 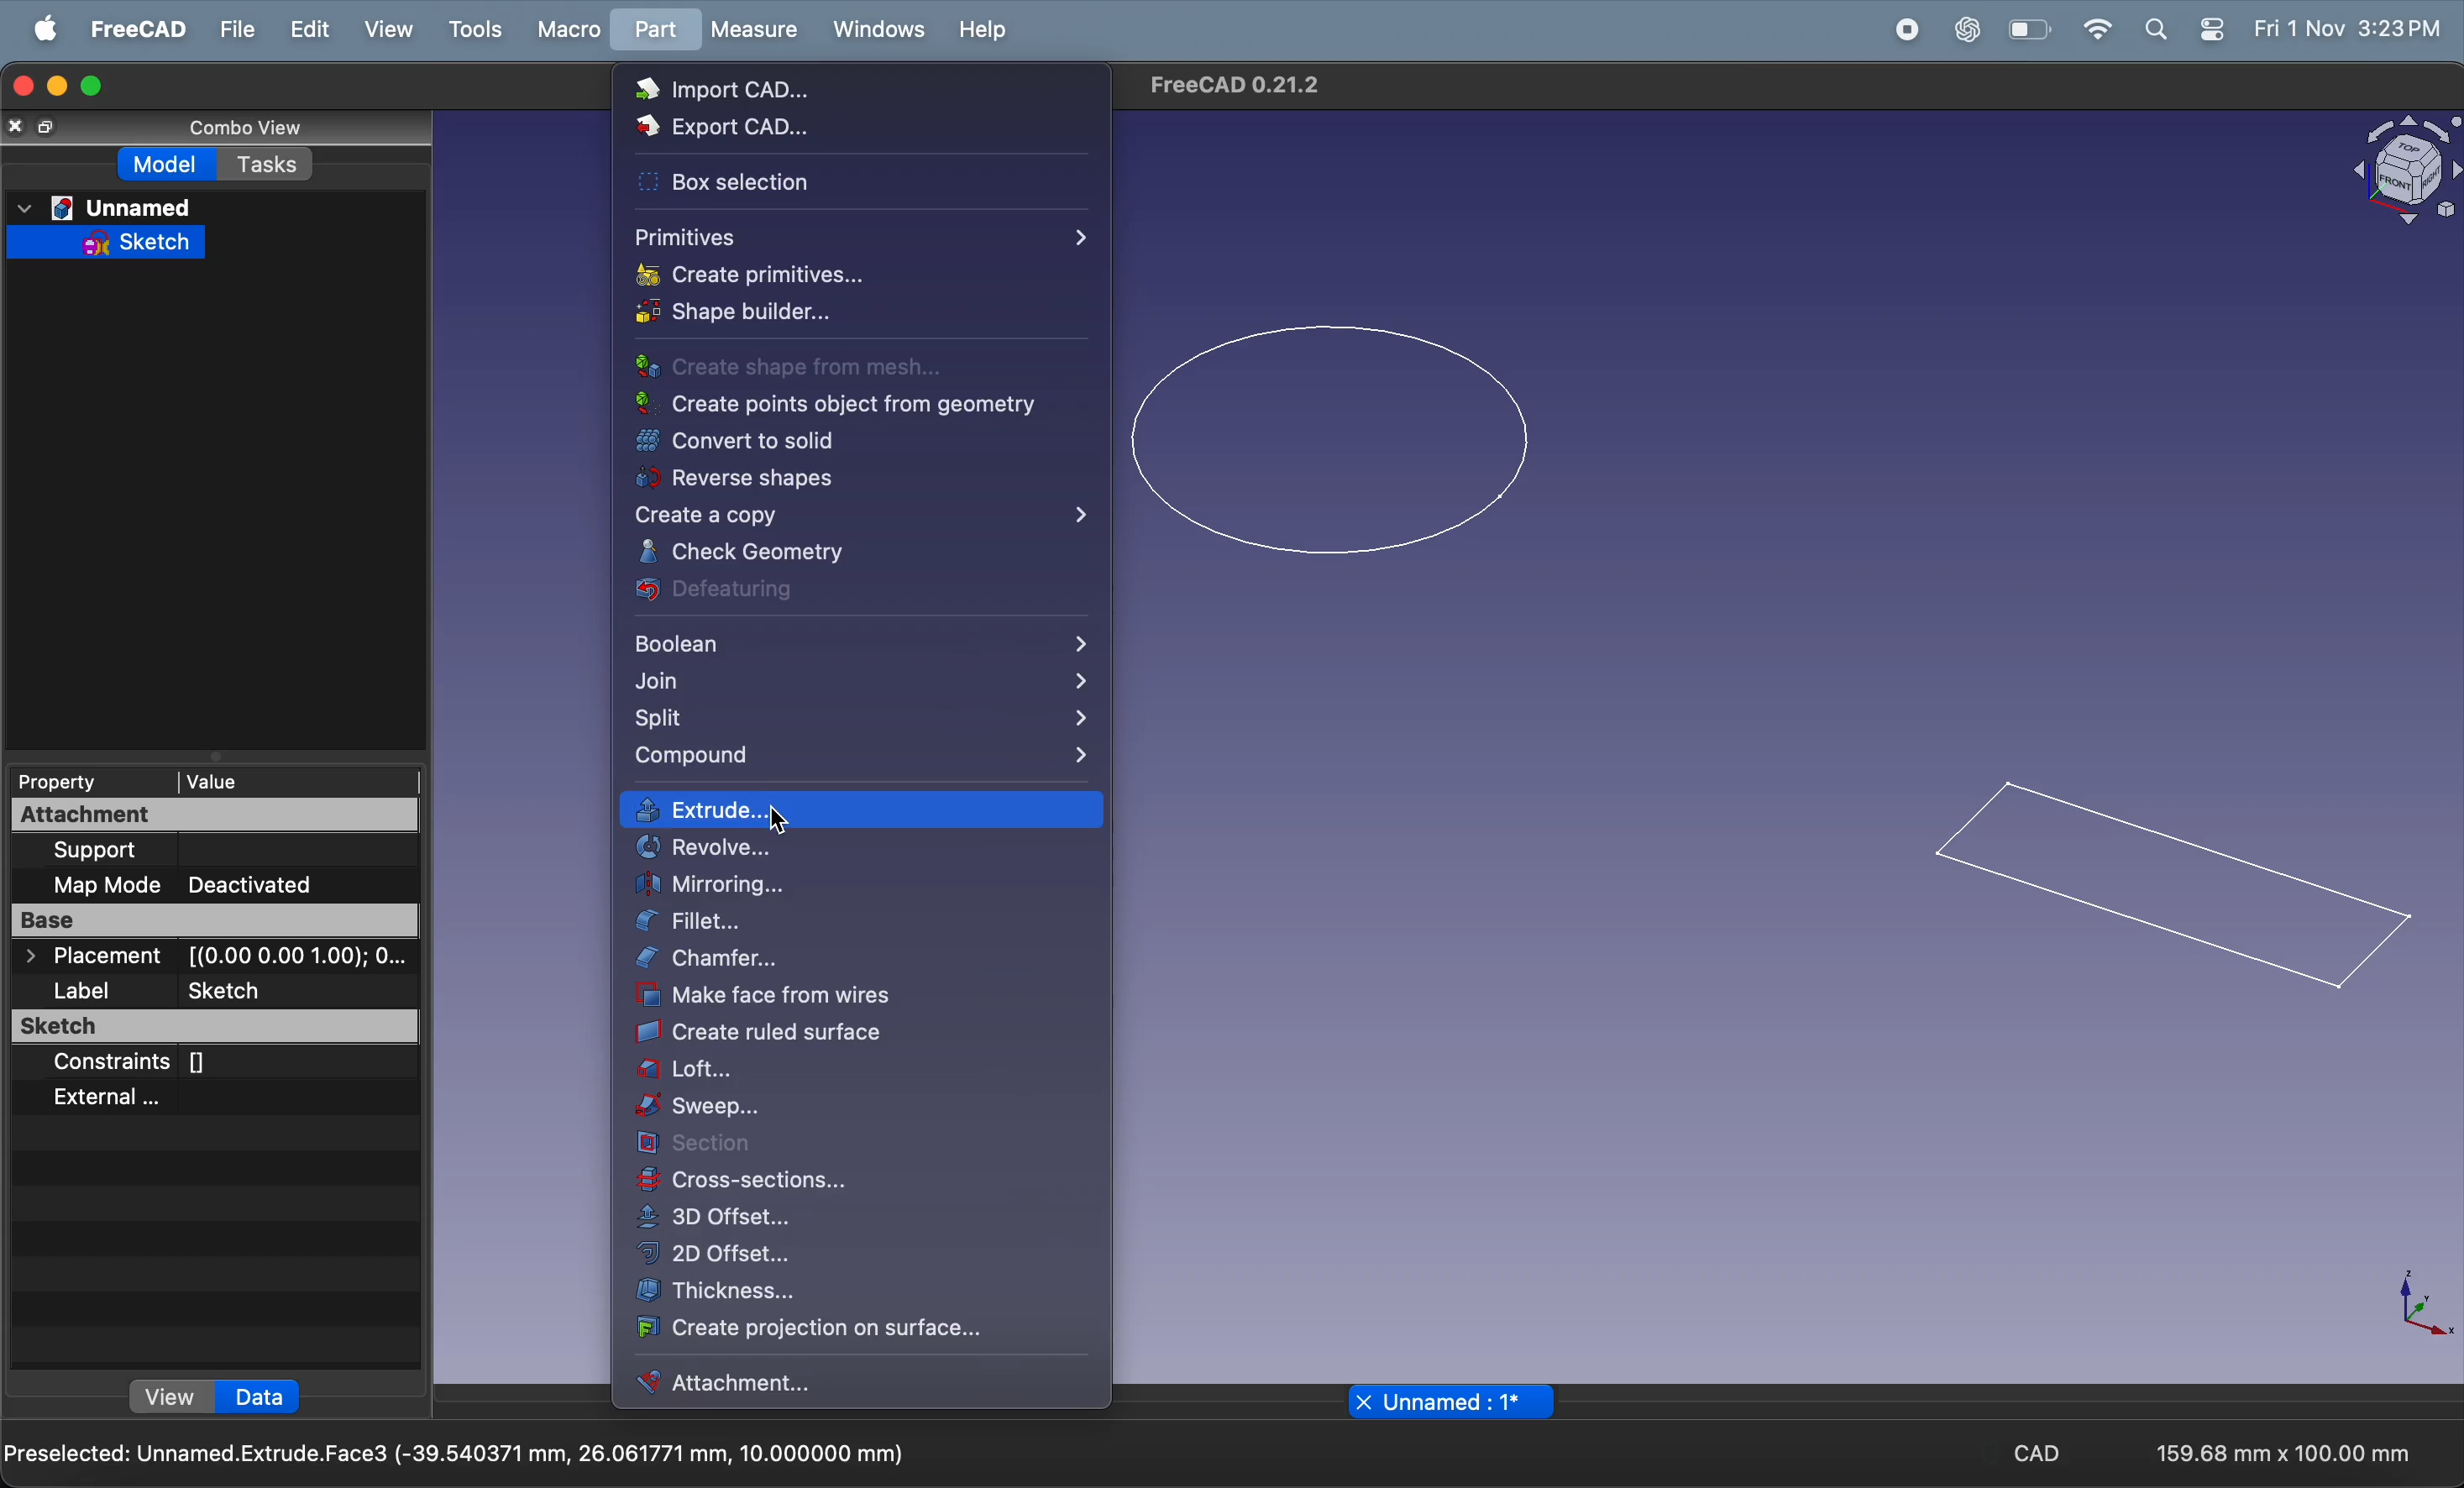 What do you see at coordinates (649, 29) in the screenshot?
I see `Part` at bounding box center [649, 29].